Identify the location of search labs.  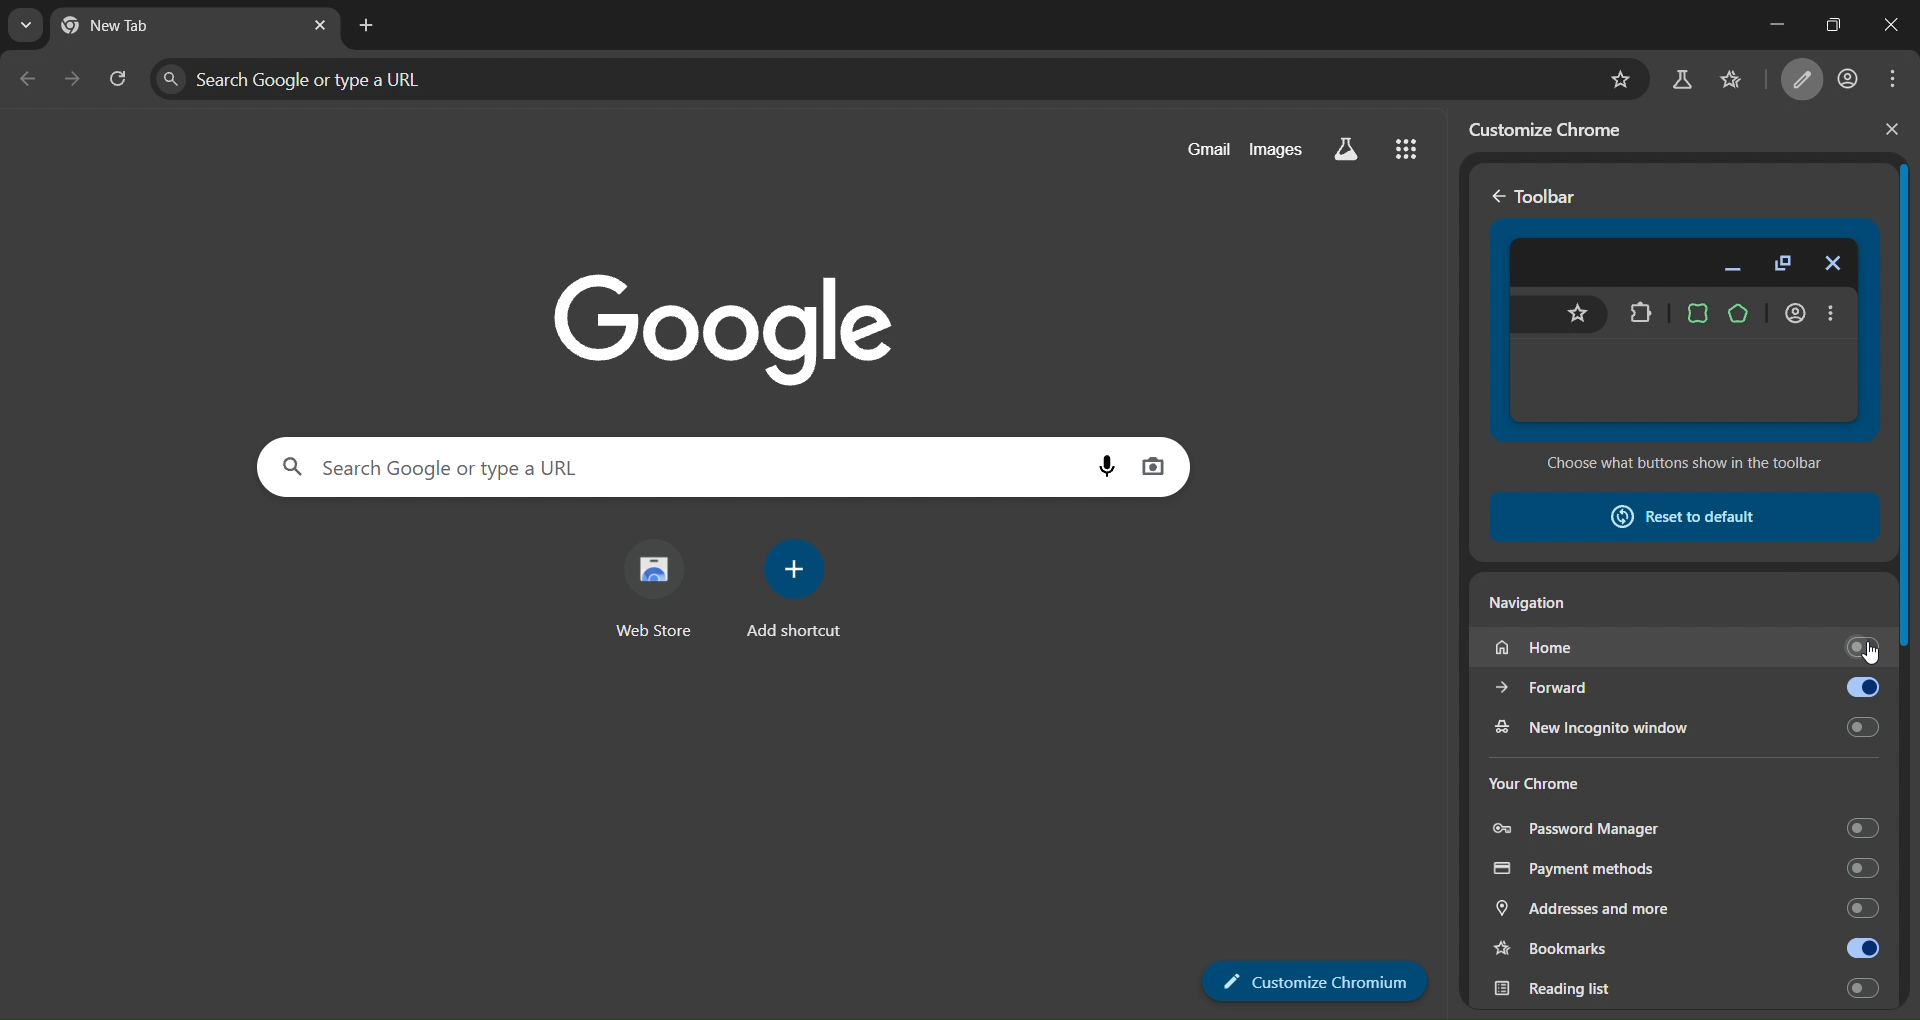
(1681, 80).